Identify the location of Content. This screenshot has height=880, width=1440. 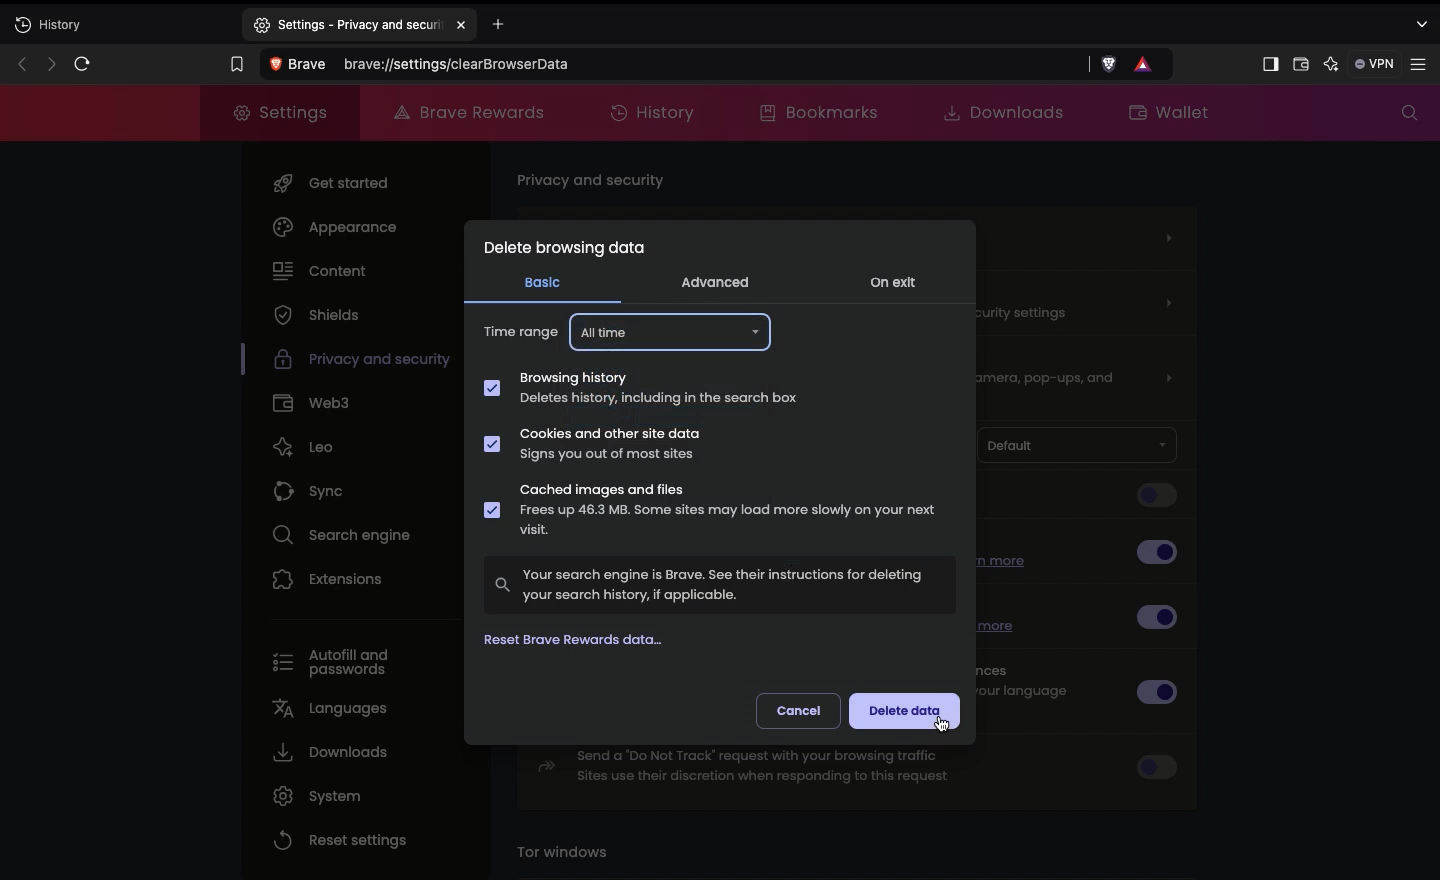
(317, 273).